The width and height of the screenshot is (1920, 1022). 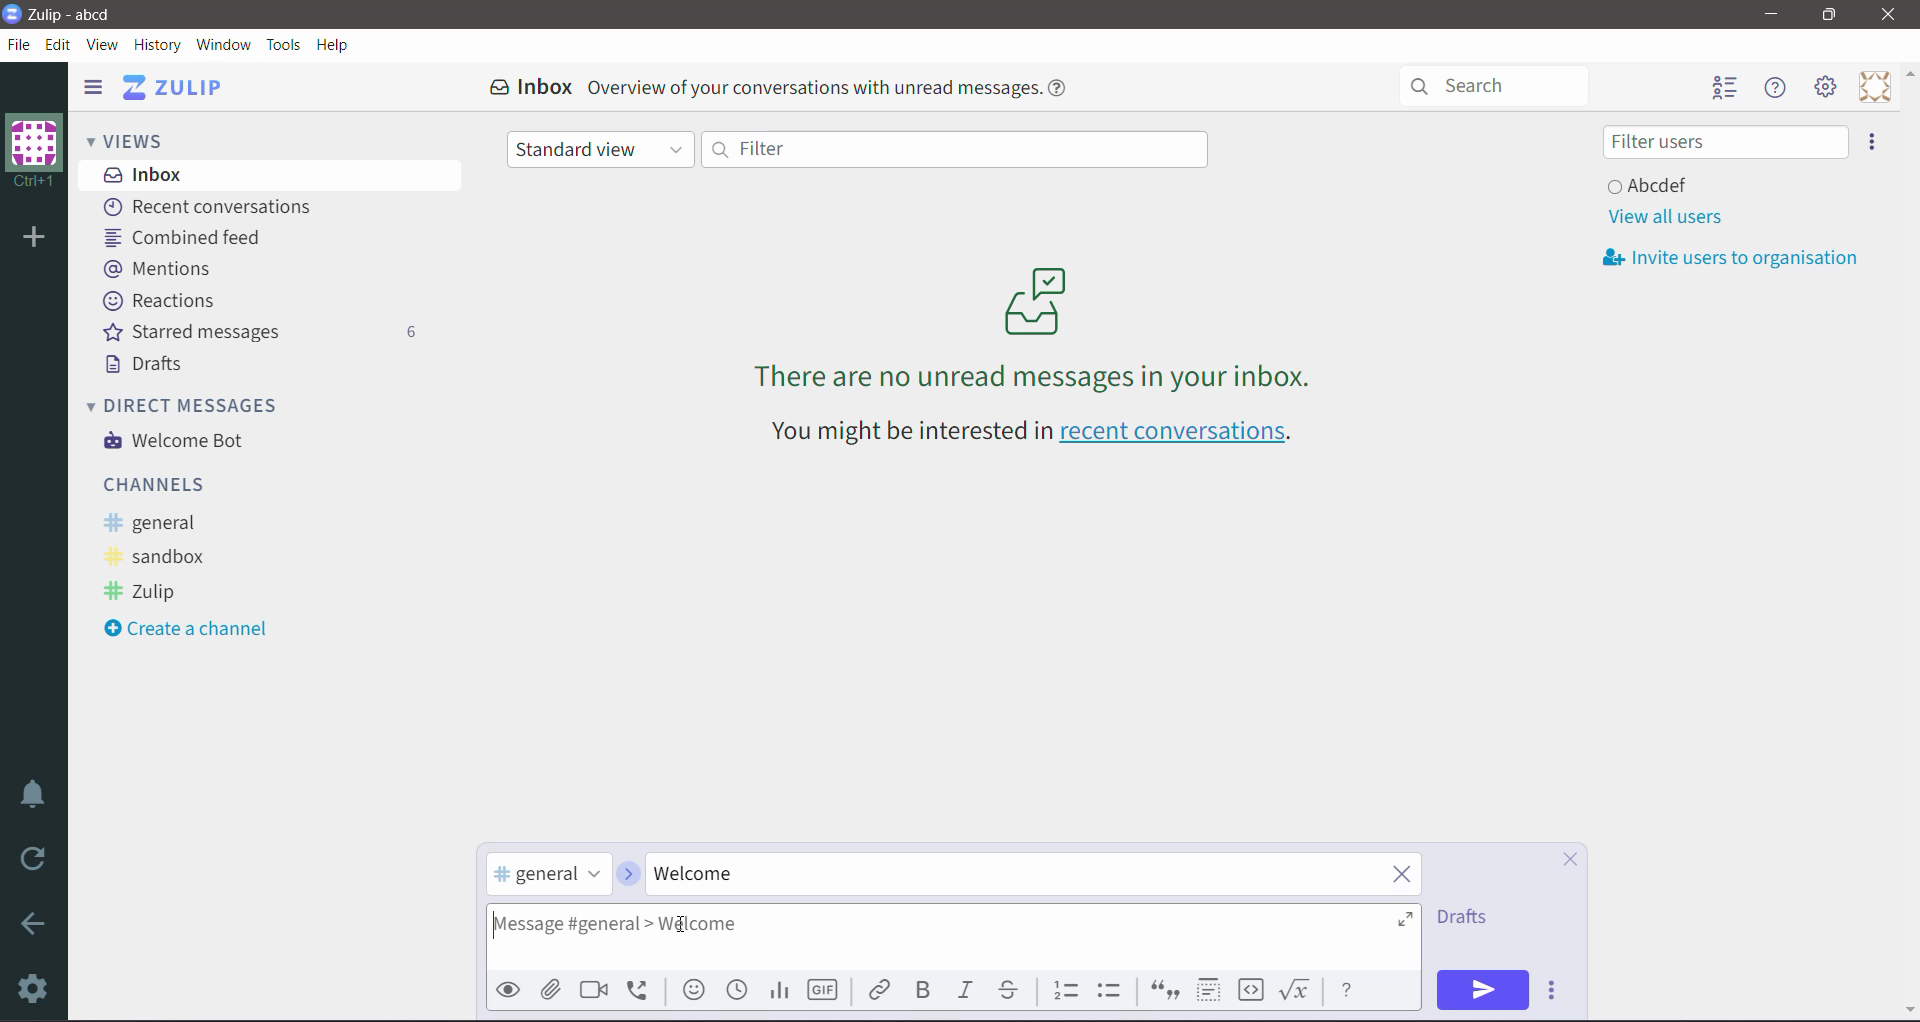 What do you see at coordinates (1298, 990) in the screenshot?
I see `Math` at bounding box center [1298, 990].